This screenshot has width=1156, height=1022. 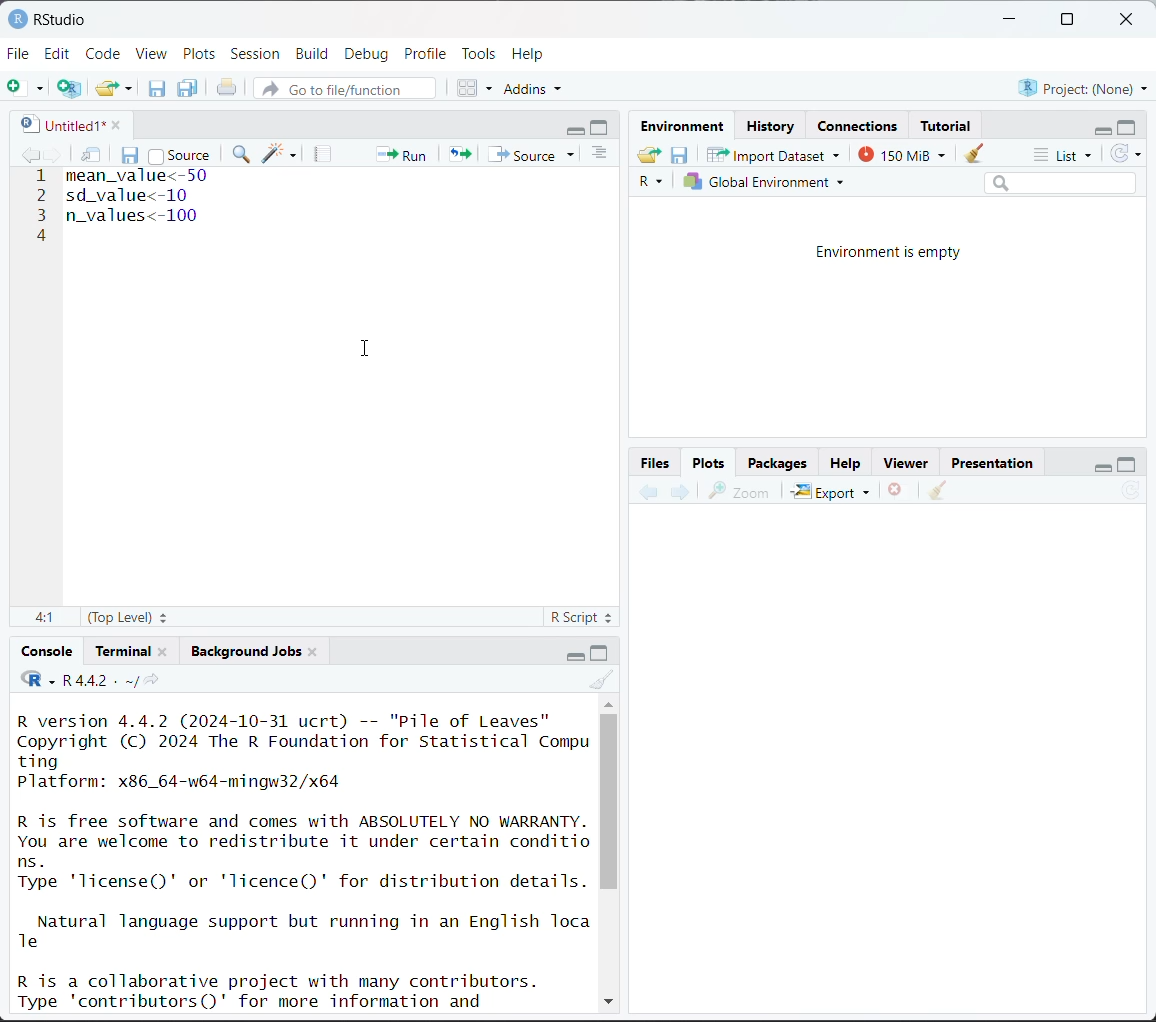 What do you see at coordinates (649, 493) in the screenshot?
I see `previous plot` at bounding box center [649, 493].